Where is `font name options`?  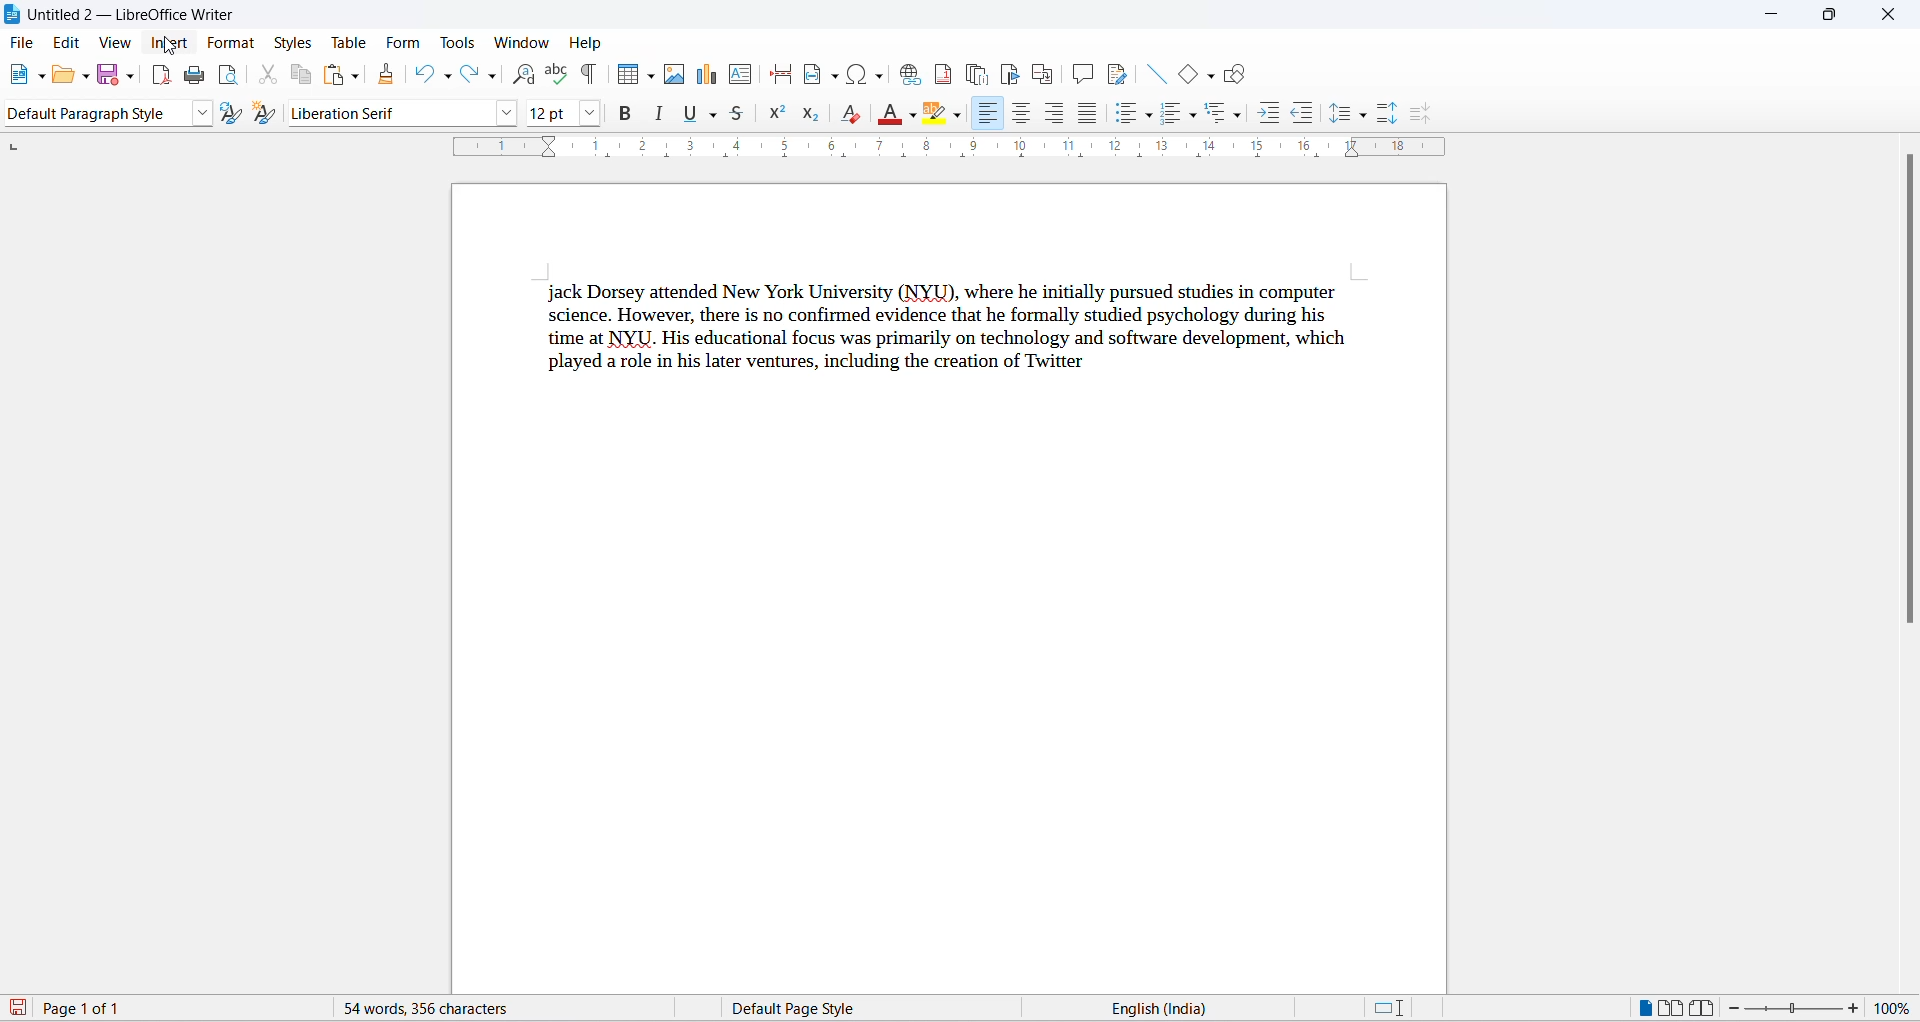
font name options is located at coordinates (507, 114).